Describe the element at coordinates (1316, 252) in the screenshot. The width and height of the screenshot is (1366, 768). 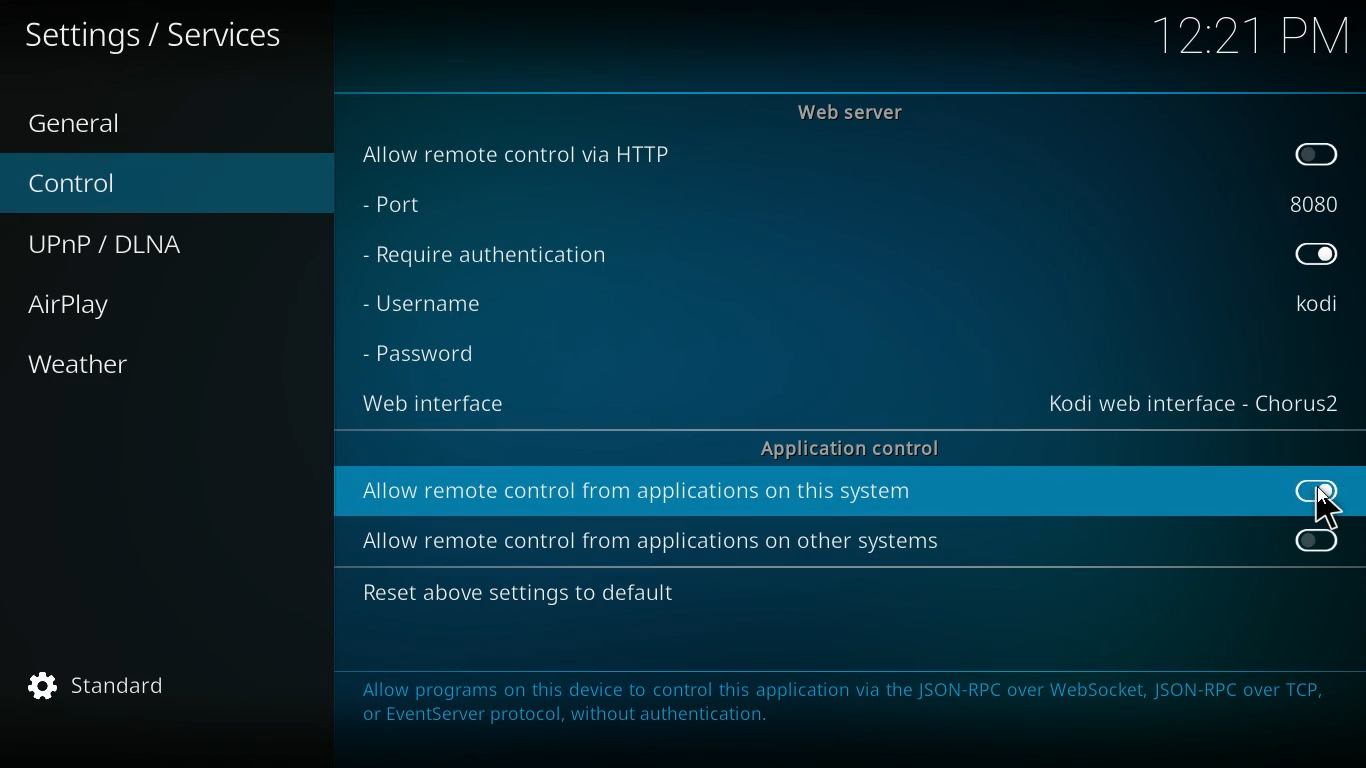
I see `on` at that location.